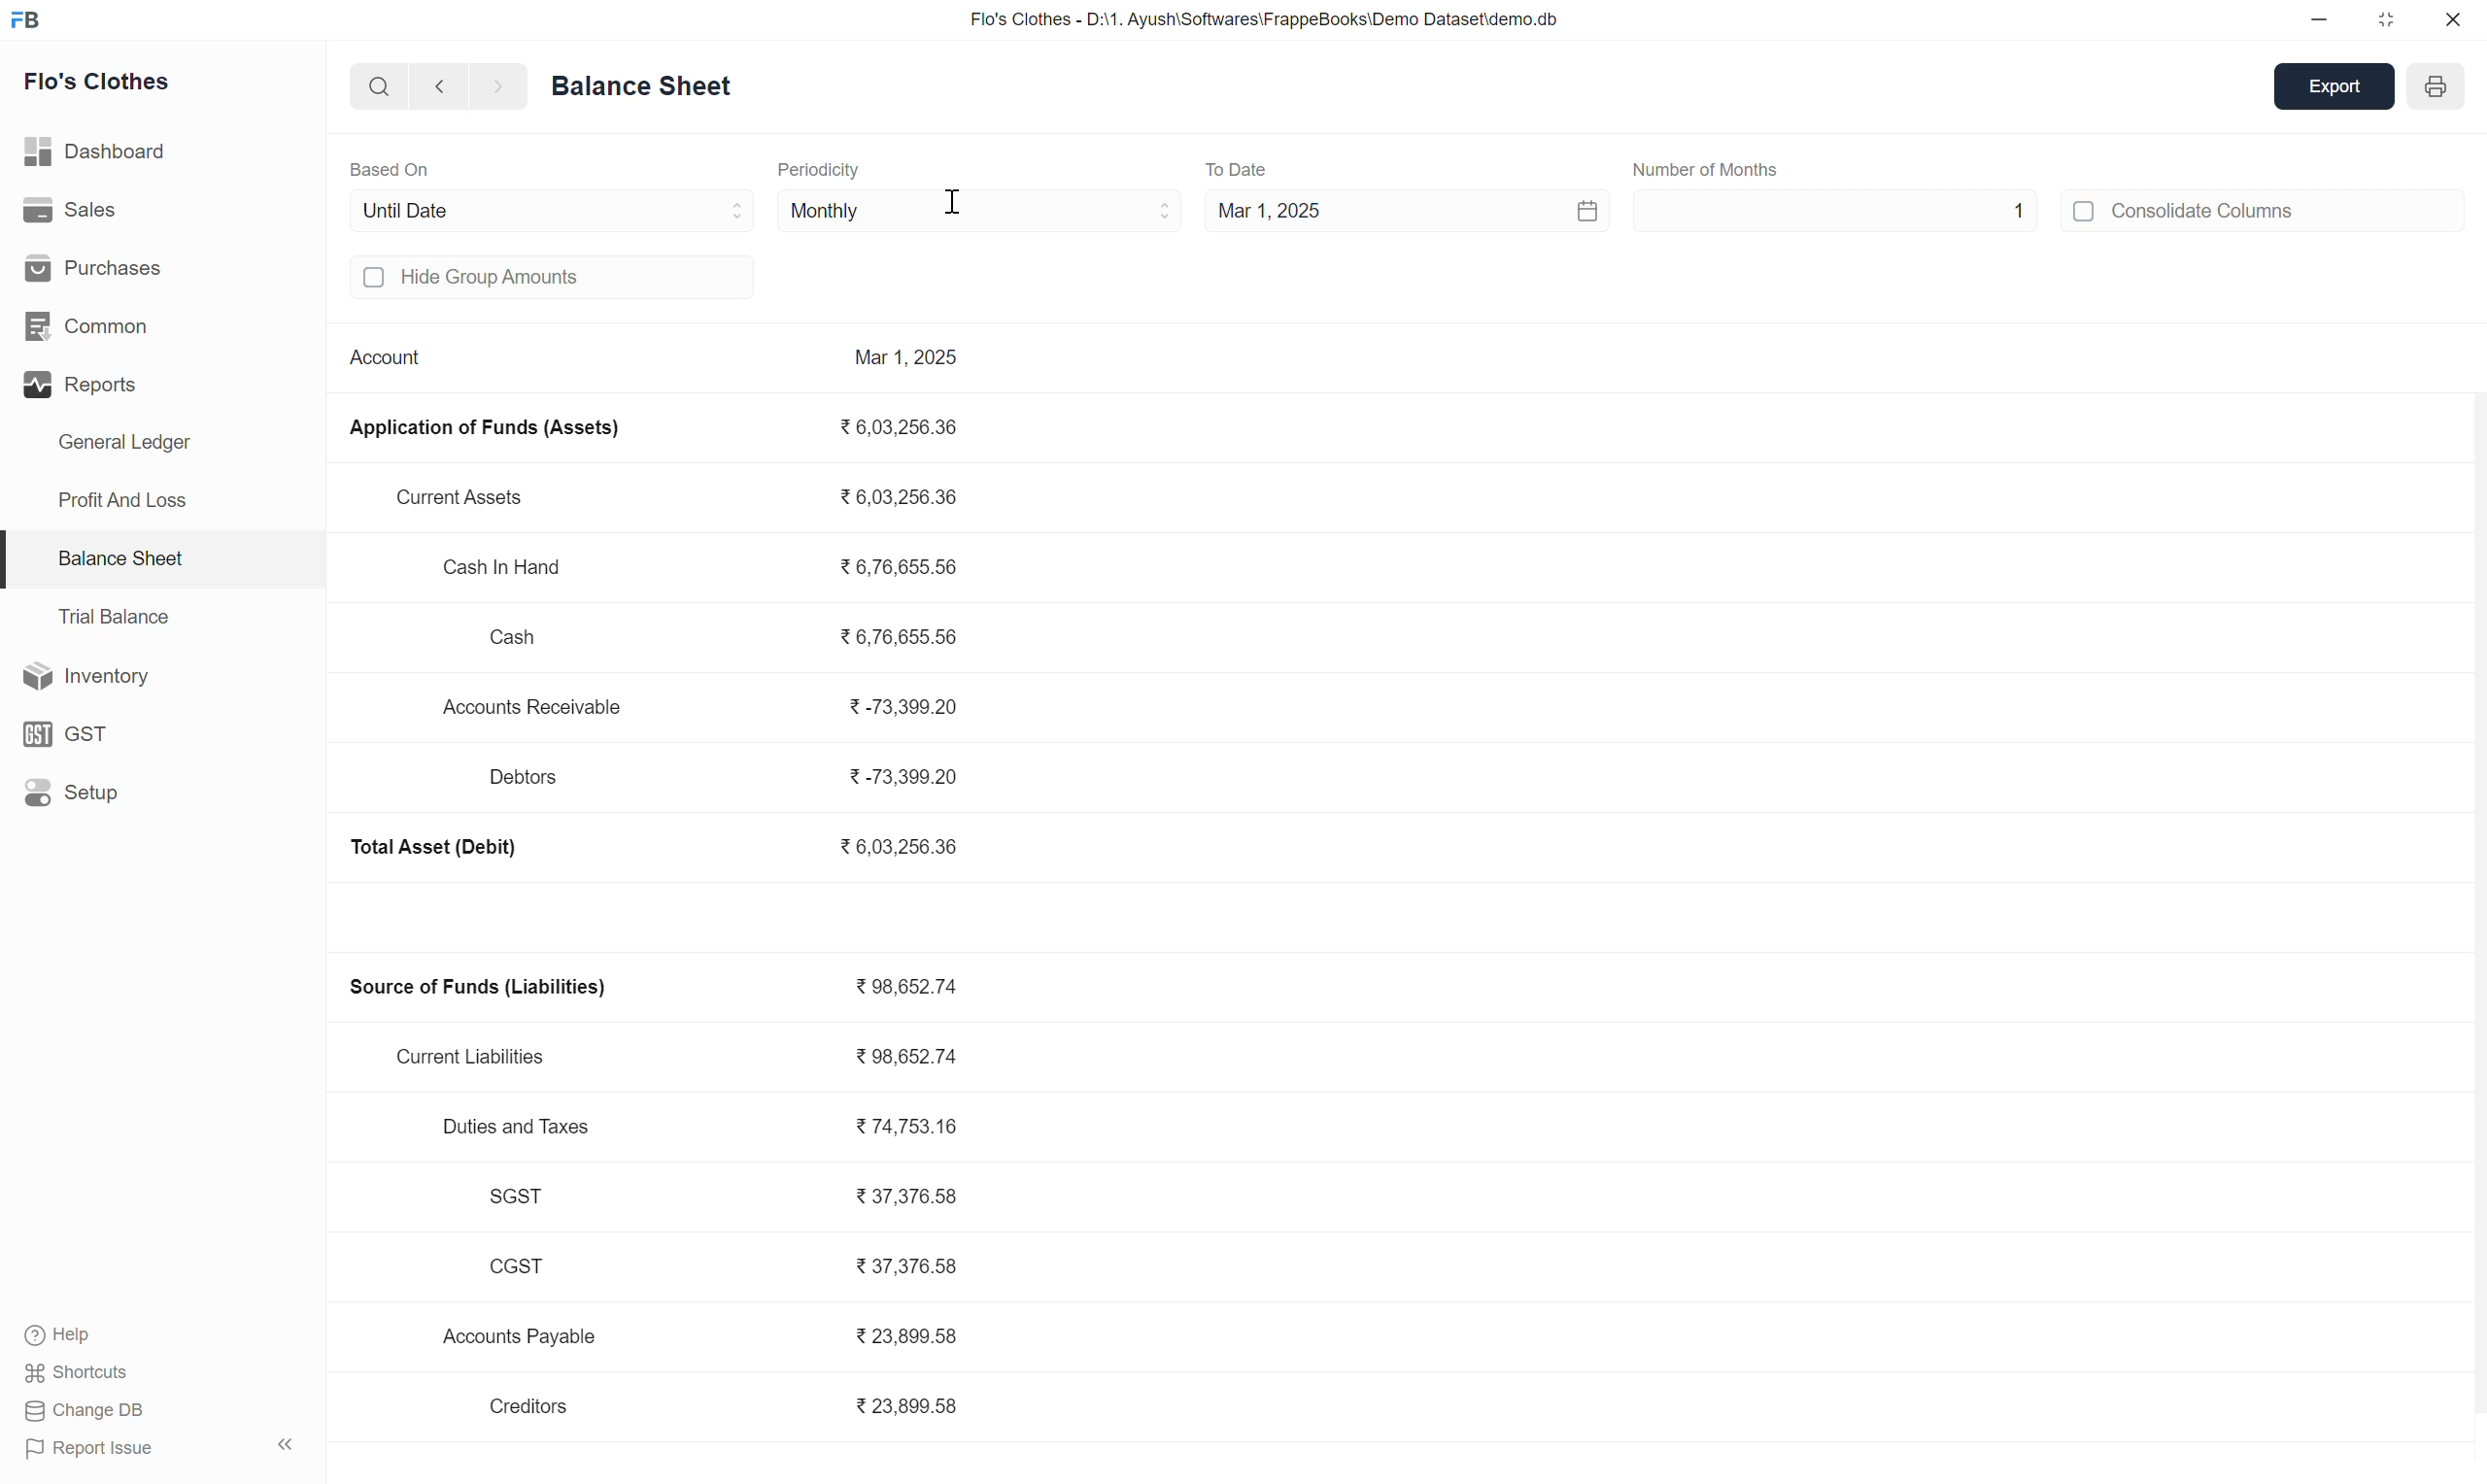  What do you see at coordinates (114, 328) in the screenshot?
I see `Common` at bounding box center [114, 328].